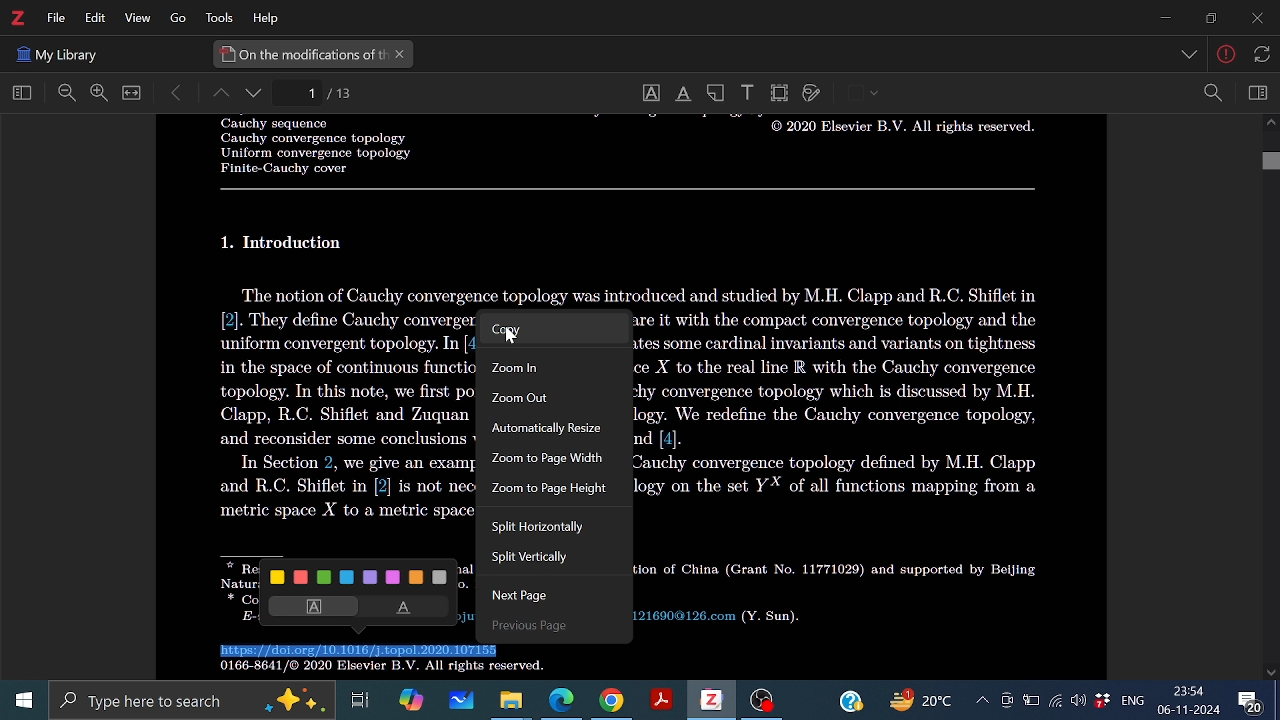 The height and width of the screenshot is (720, 1280). Describe the element at coordinates (875, 94) in the screenshot. I see `` at that location.